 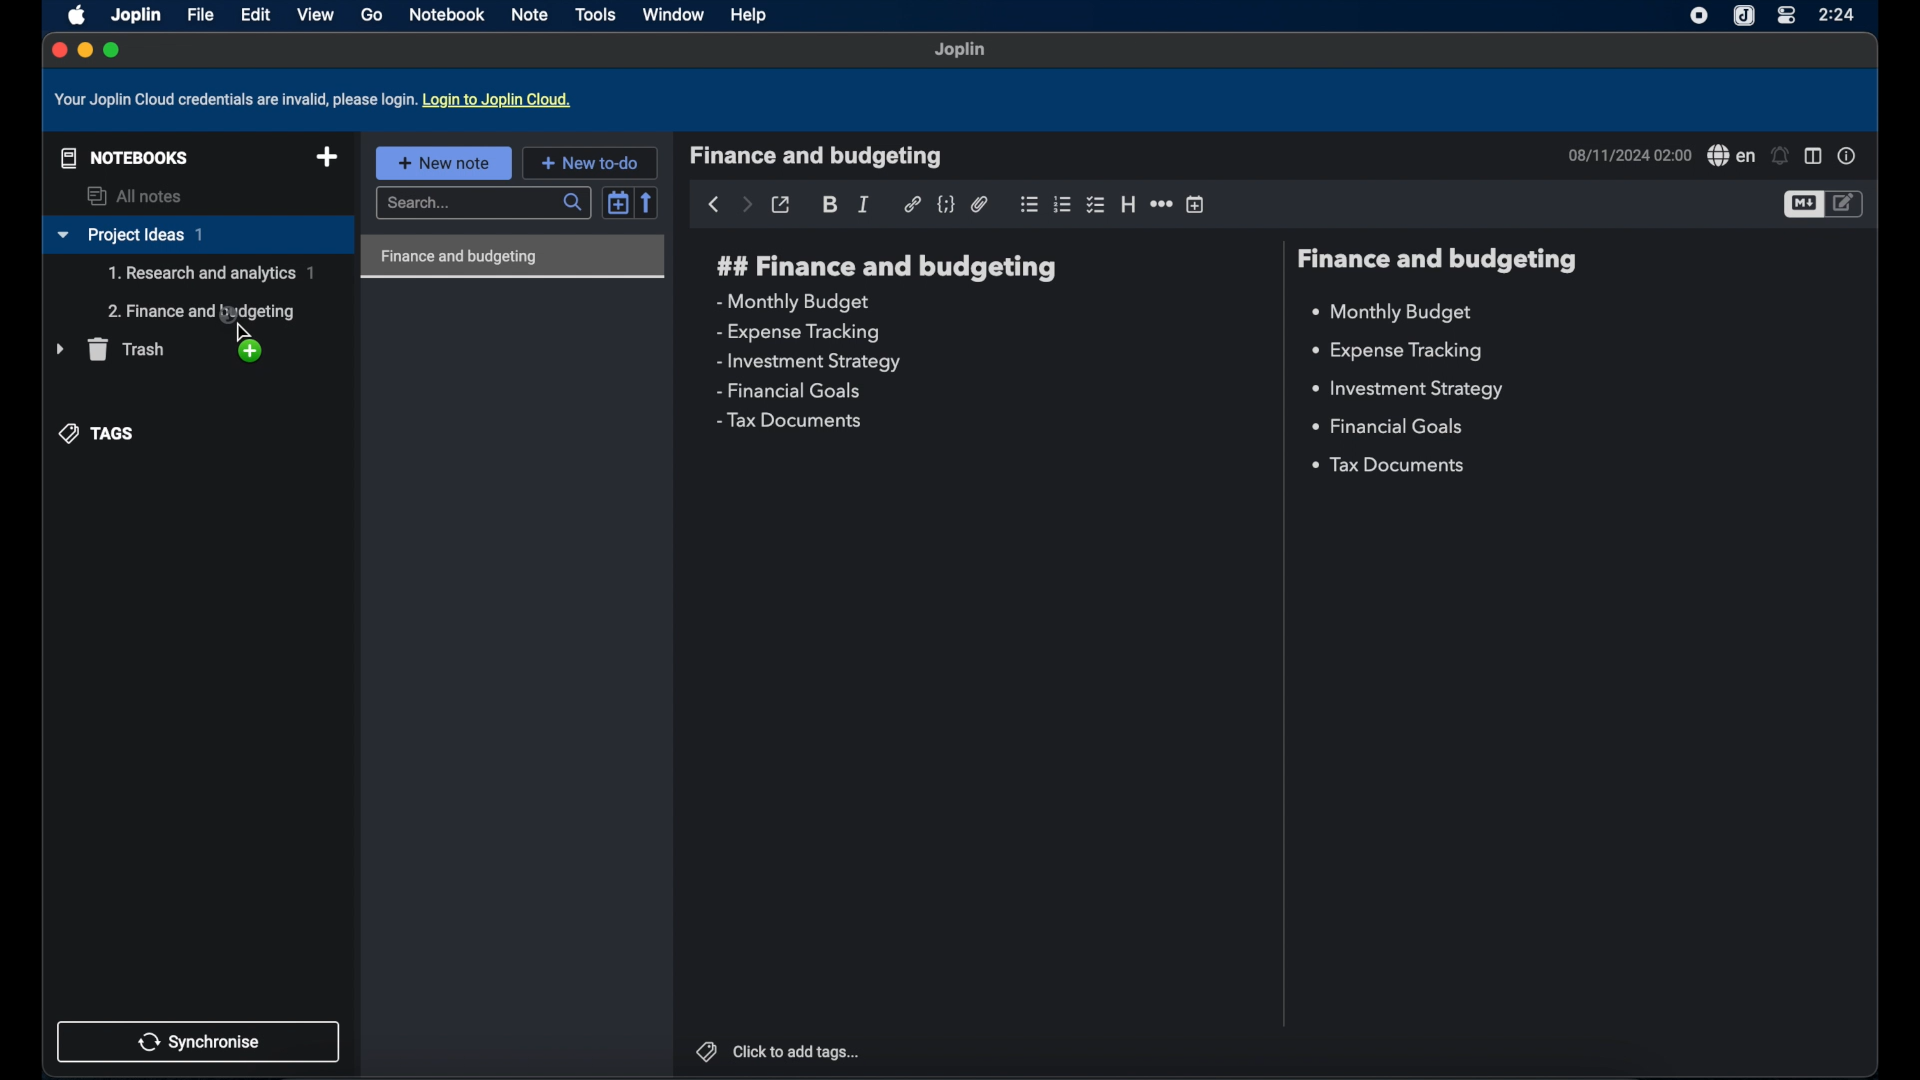 I want to click on toggle editor, so click(x=1847, y=203).